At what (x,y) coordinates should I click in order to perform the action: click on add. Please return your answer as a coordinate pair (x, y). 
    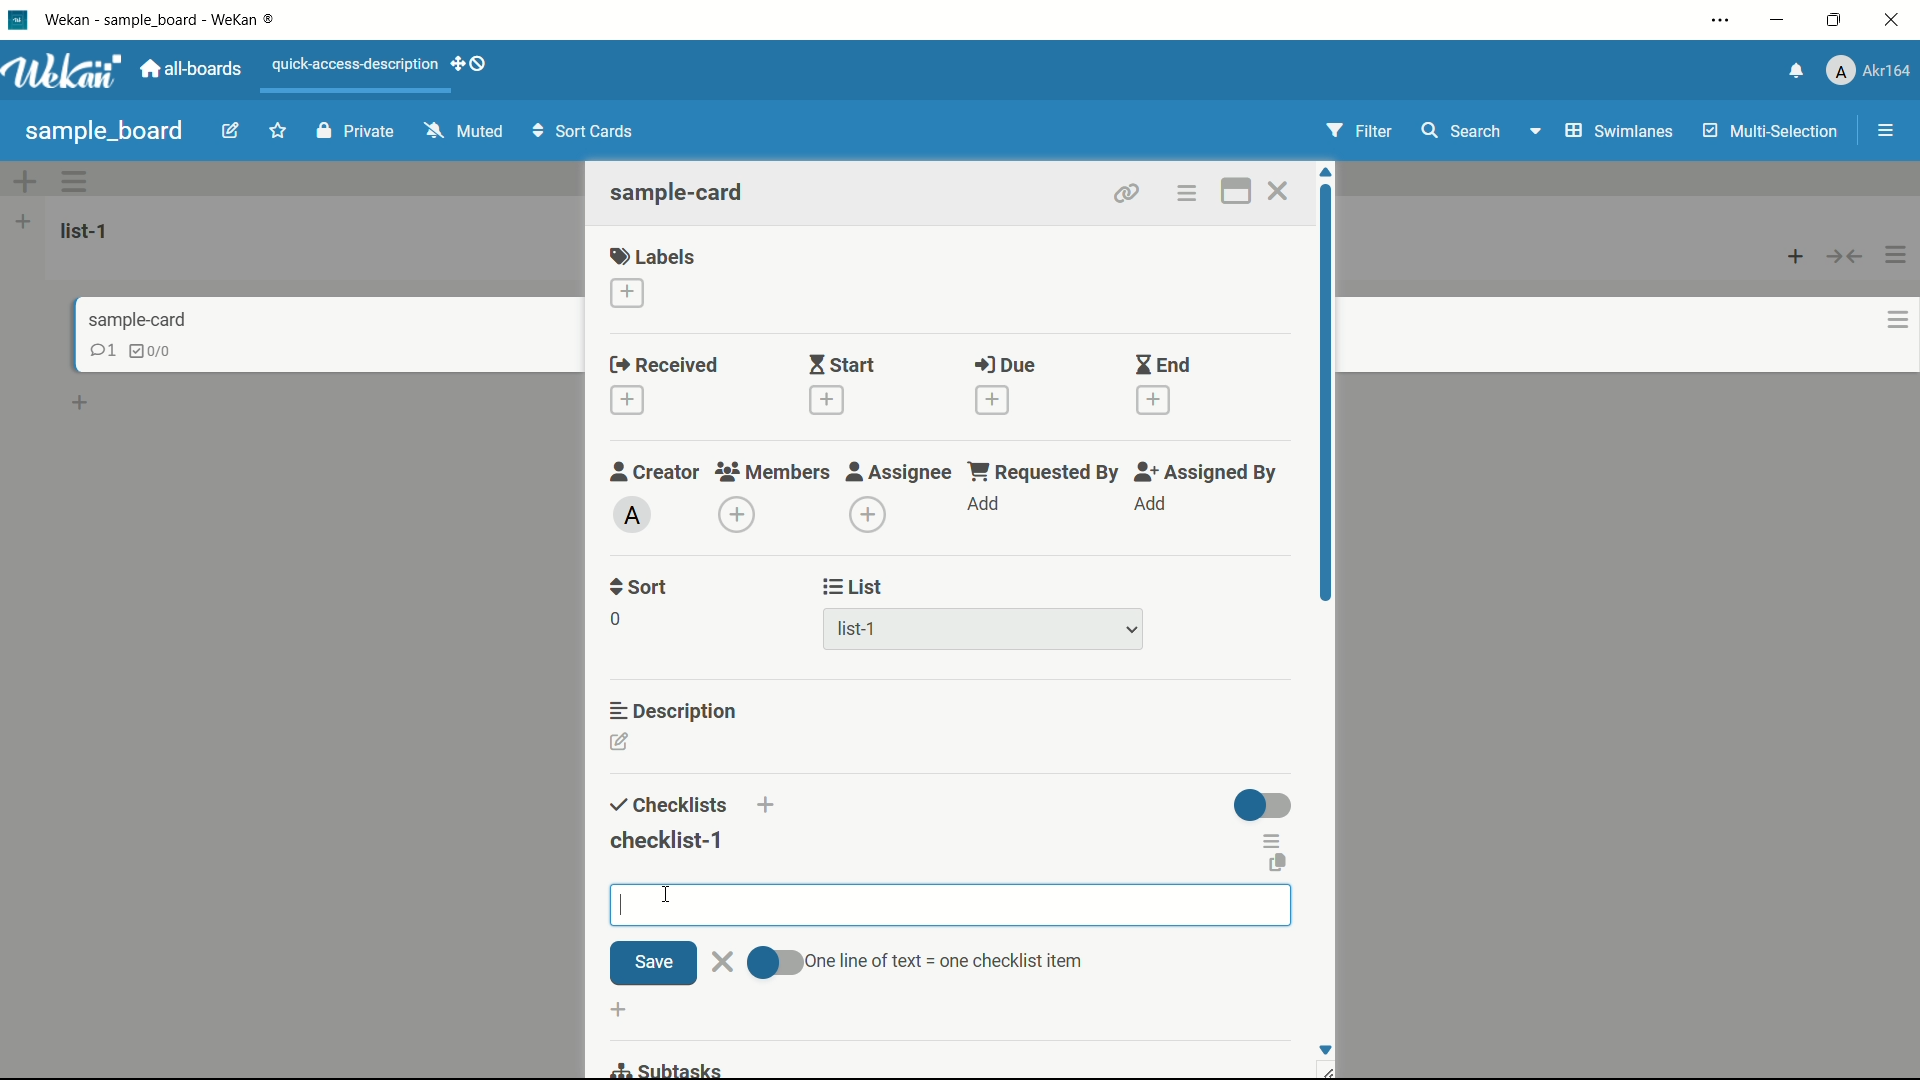
    Looking at the image, I should click on (1153, 503).